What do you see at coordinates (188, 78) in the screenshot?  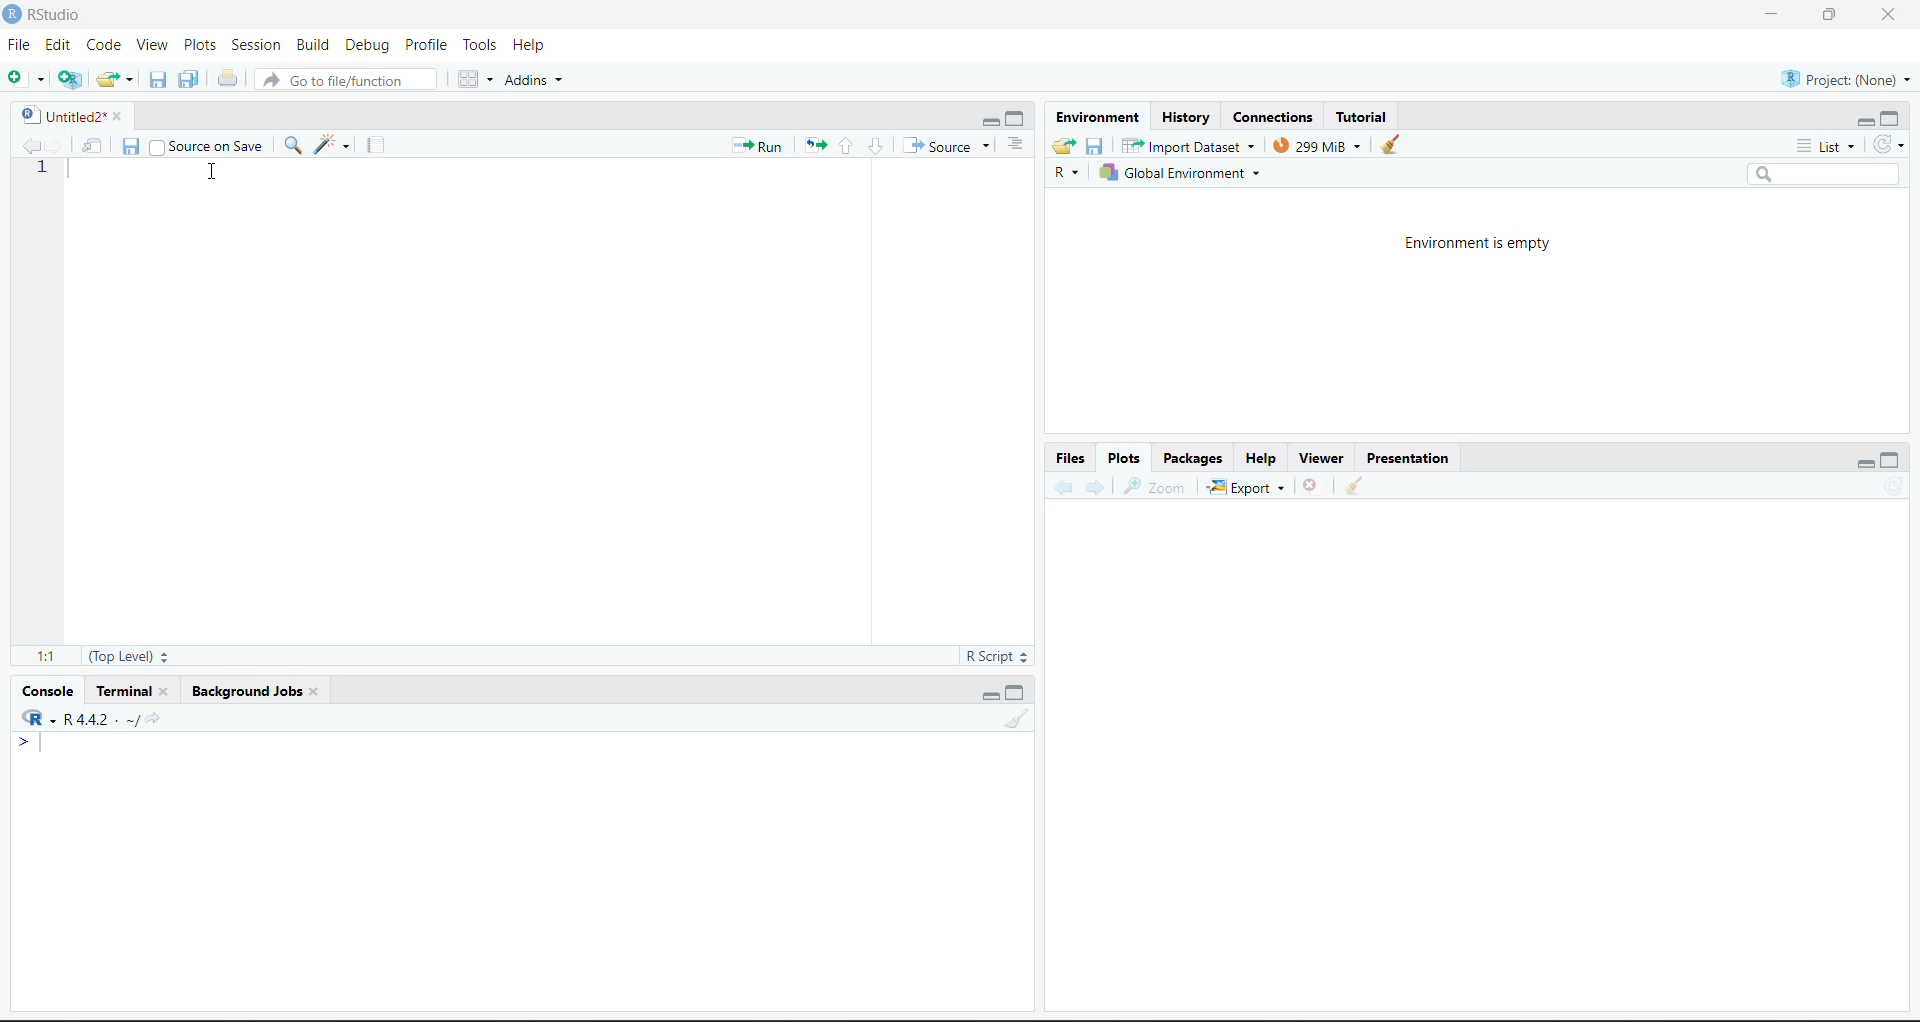 I see `save all open documents` at bounding box center [188, 78].